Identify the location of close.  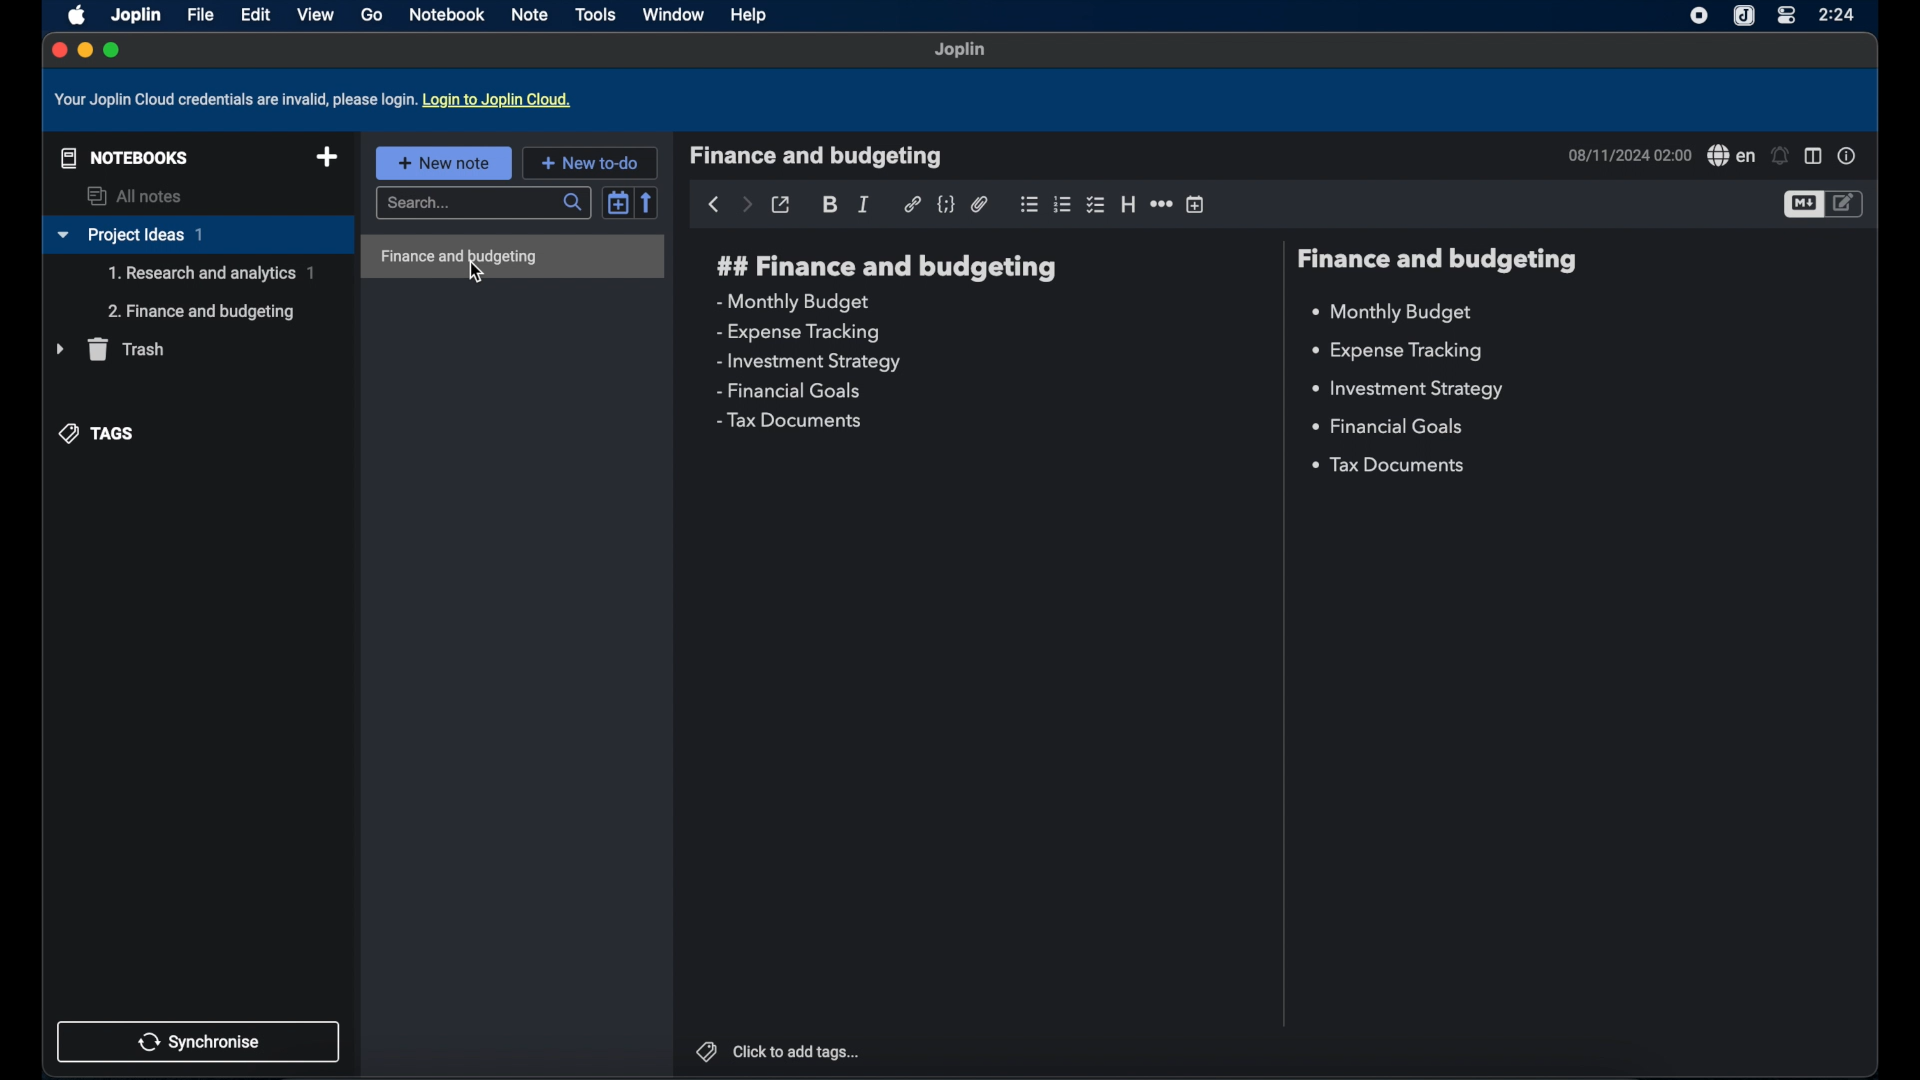
(57, 49).